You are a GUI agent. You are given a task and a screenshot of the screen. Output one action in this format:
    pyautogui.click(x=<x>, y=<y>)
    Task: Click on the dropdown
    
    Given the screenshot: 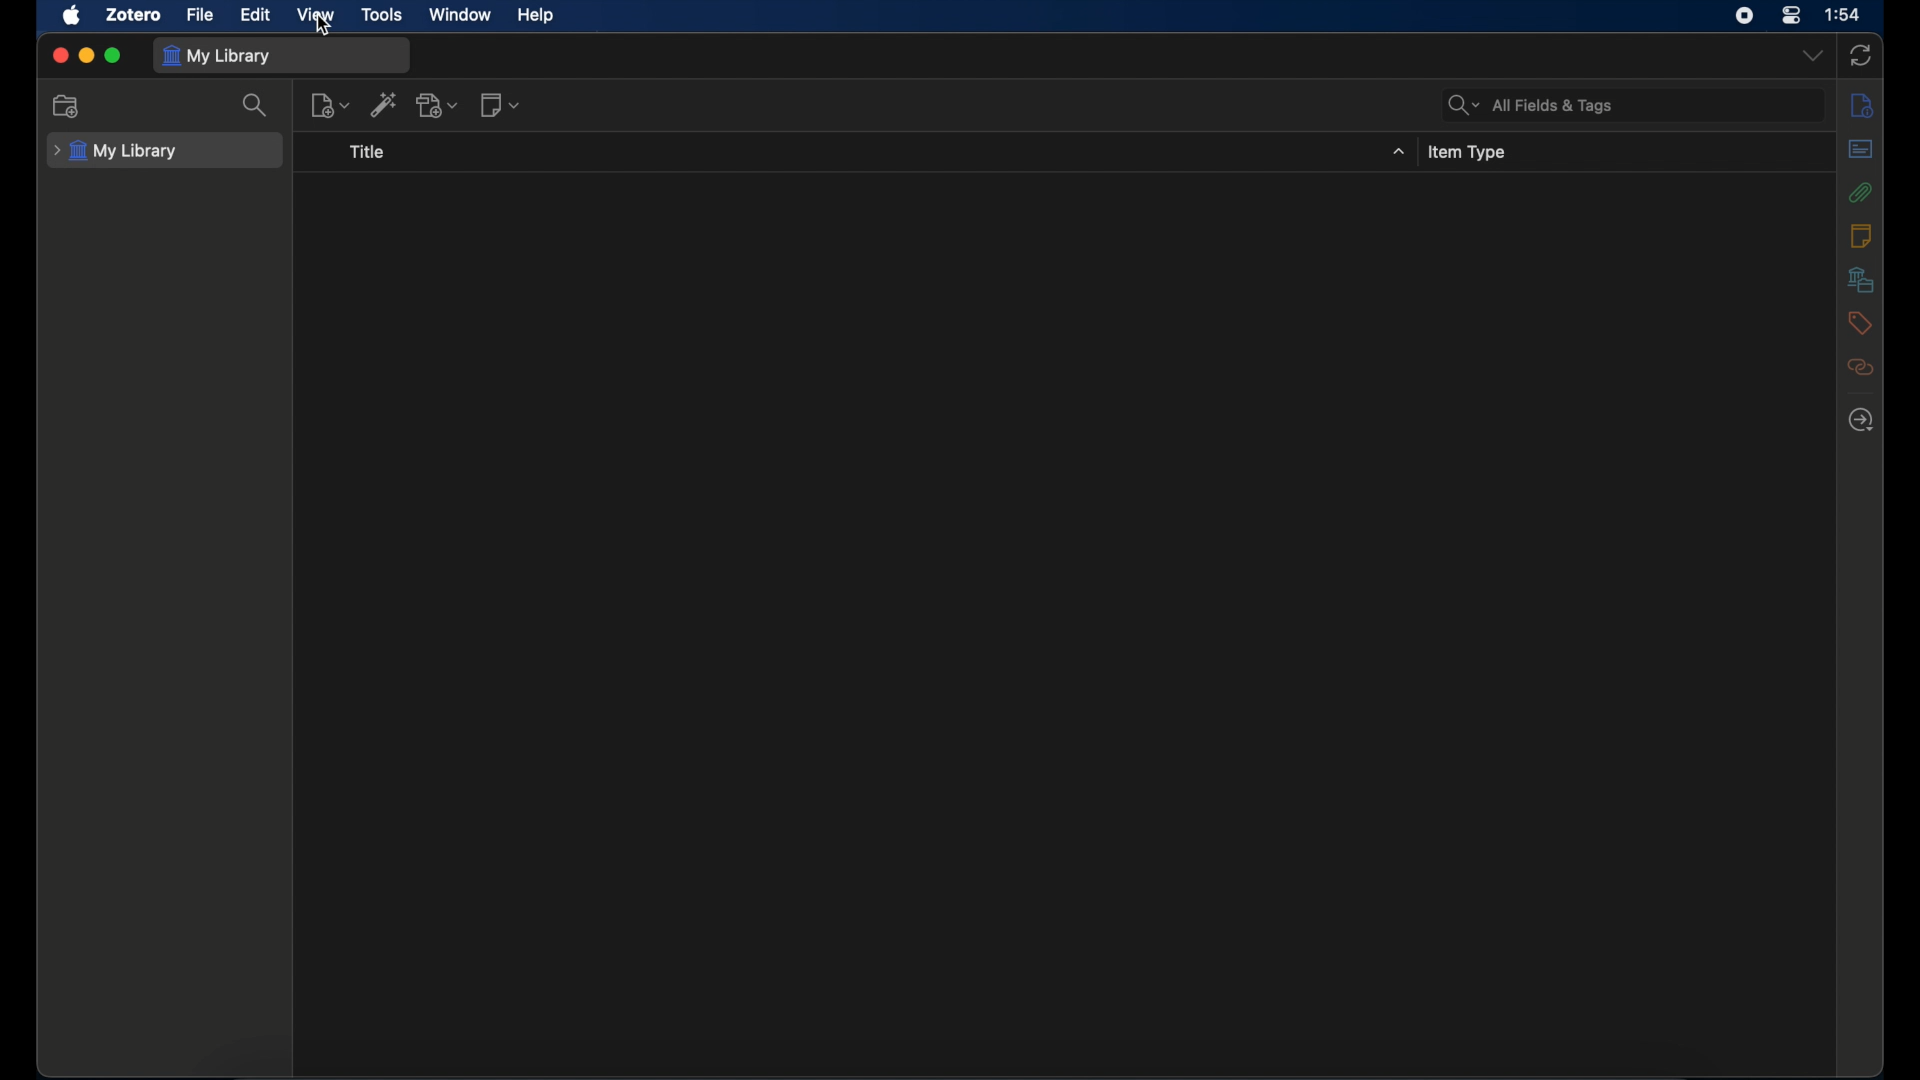 What is the action you would take?
    pyautogui.click(x=1399, y=151)
    